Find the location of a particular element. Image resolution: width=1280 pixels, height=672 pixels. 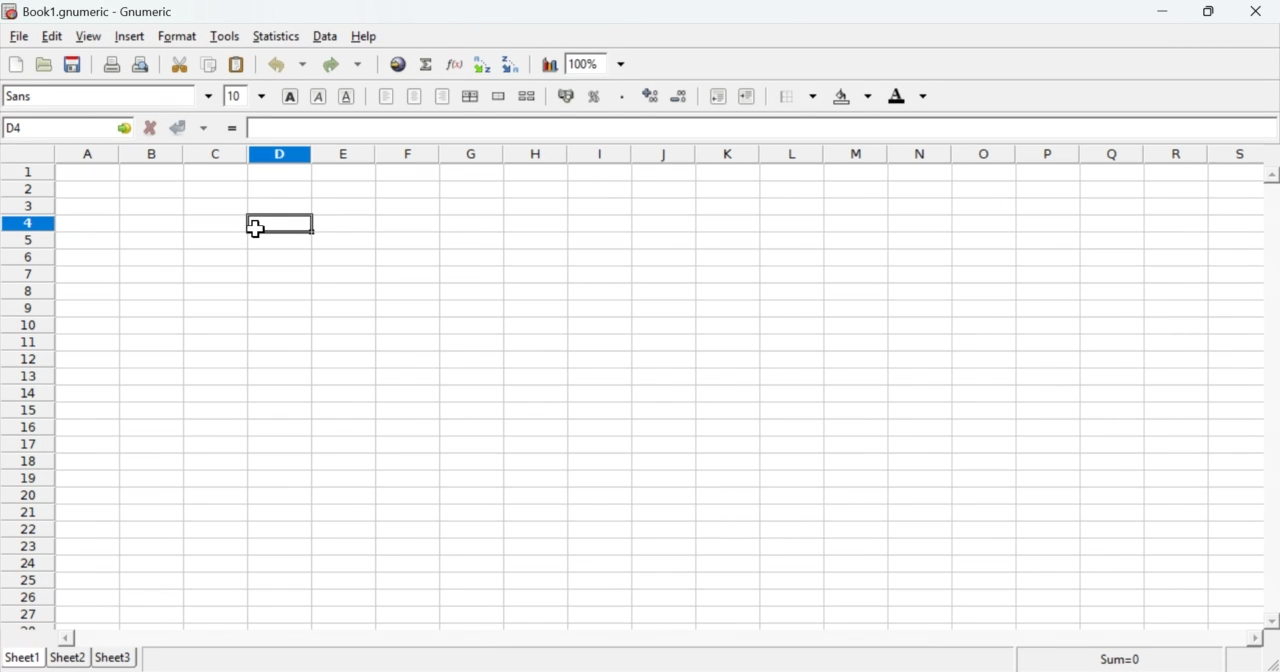

Underline is located at coordinates (348, 97).